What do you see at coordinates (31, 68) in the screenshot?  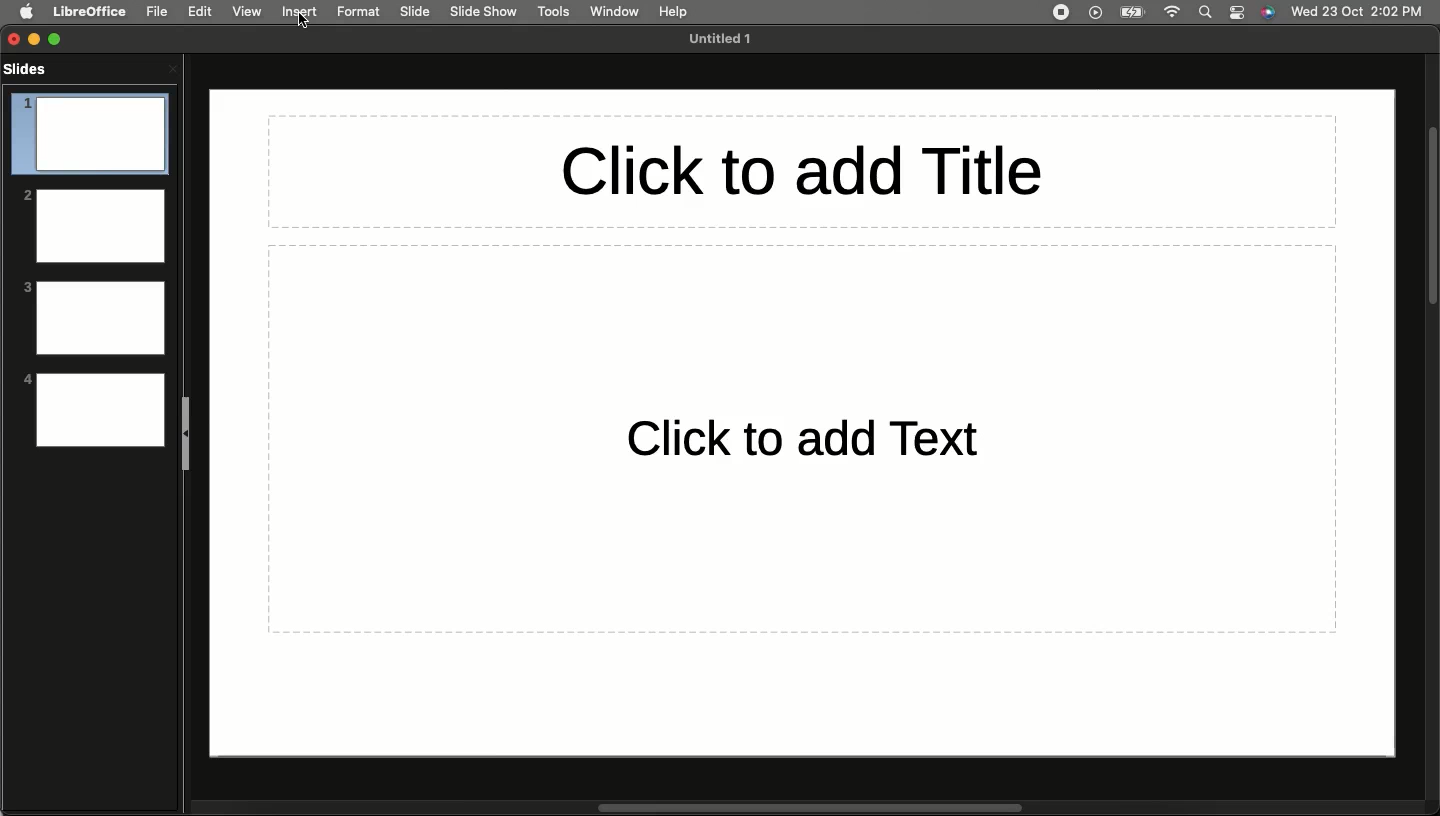 I see `Slides` at bounding box center [31, 68].